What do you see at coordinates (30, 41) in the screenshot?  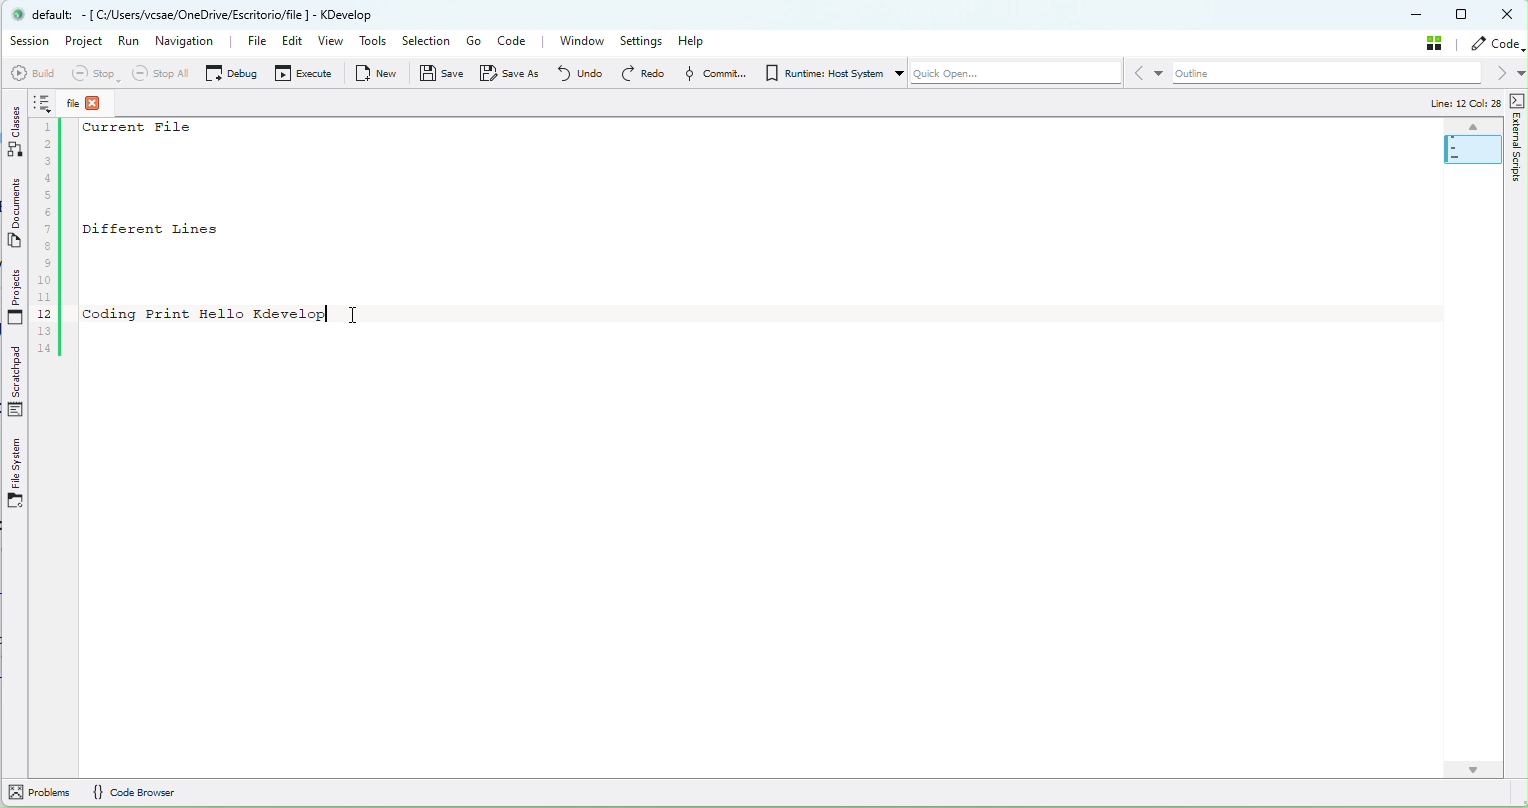 I see `Session` at bounding box center [30, 41].